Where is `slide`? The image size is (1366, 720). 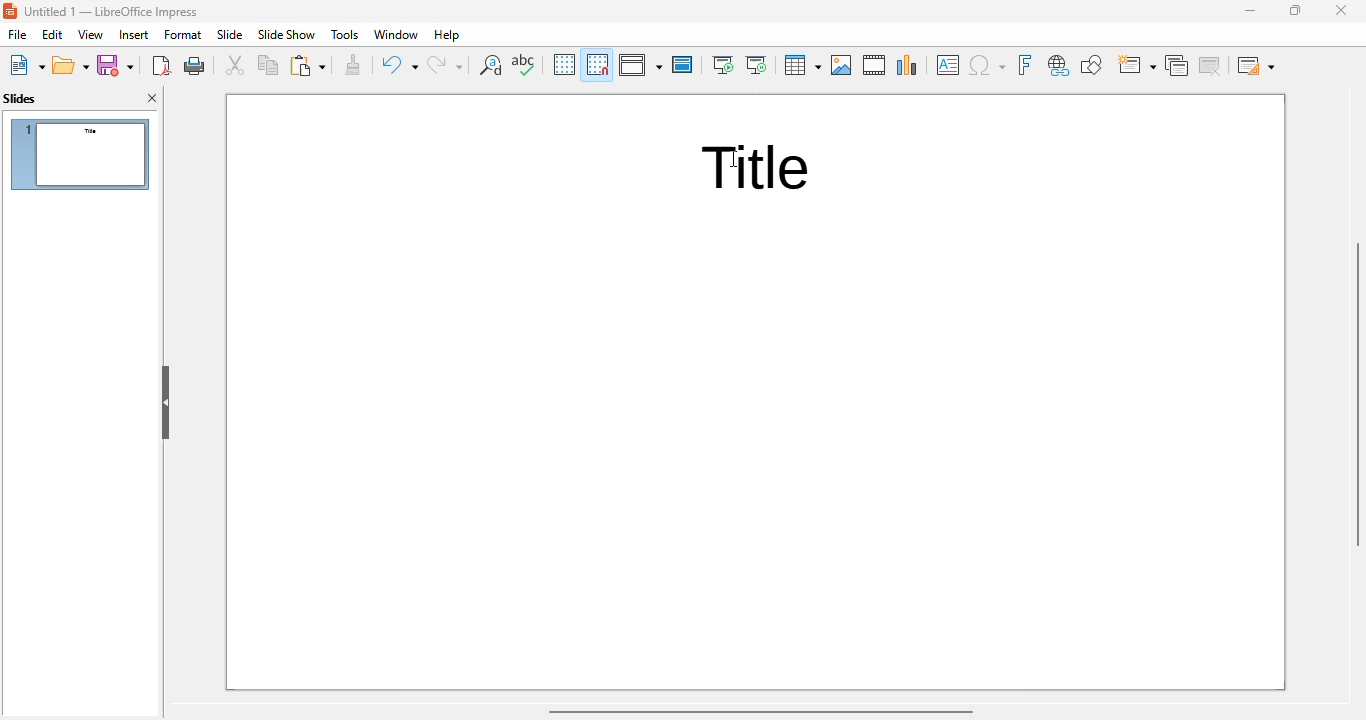
slide is located at coordinates (231, 34).